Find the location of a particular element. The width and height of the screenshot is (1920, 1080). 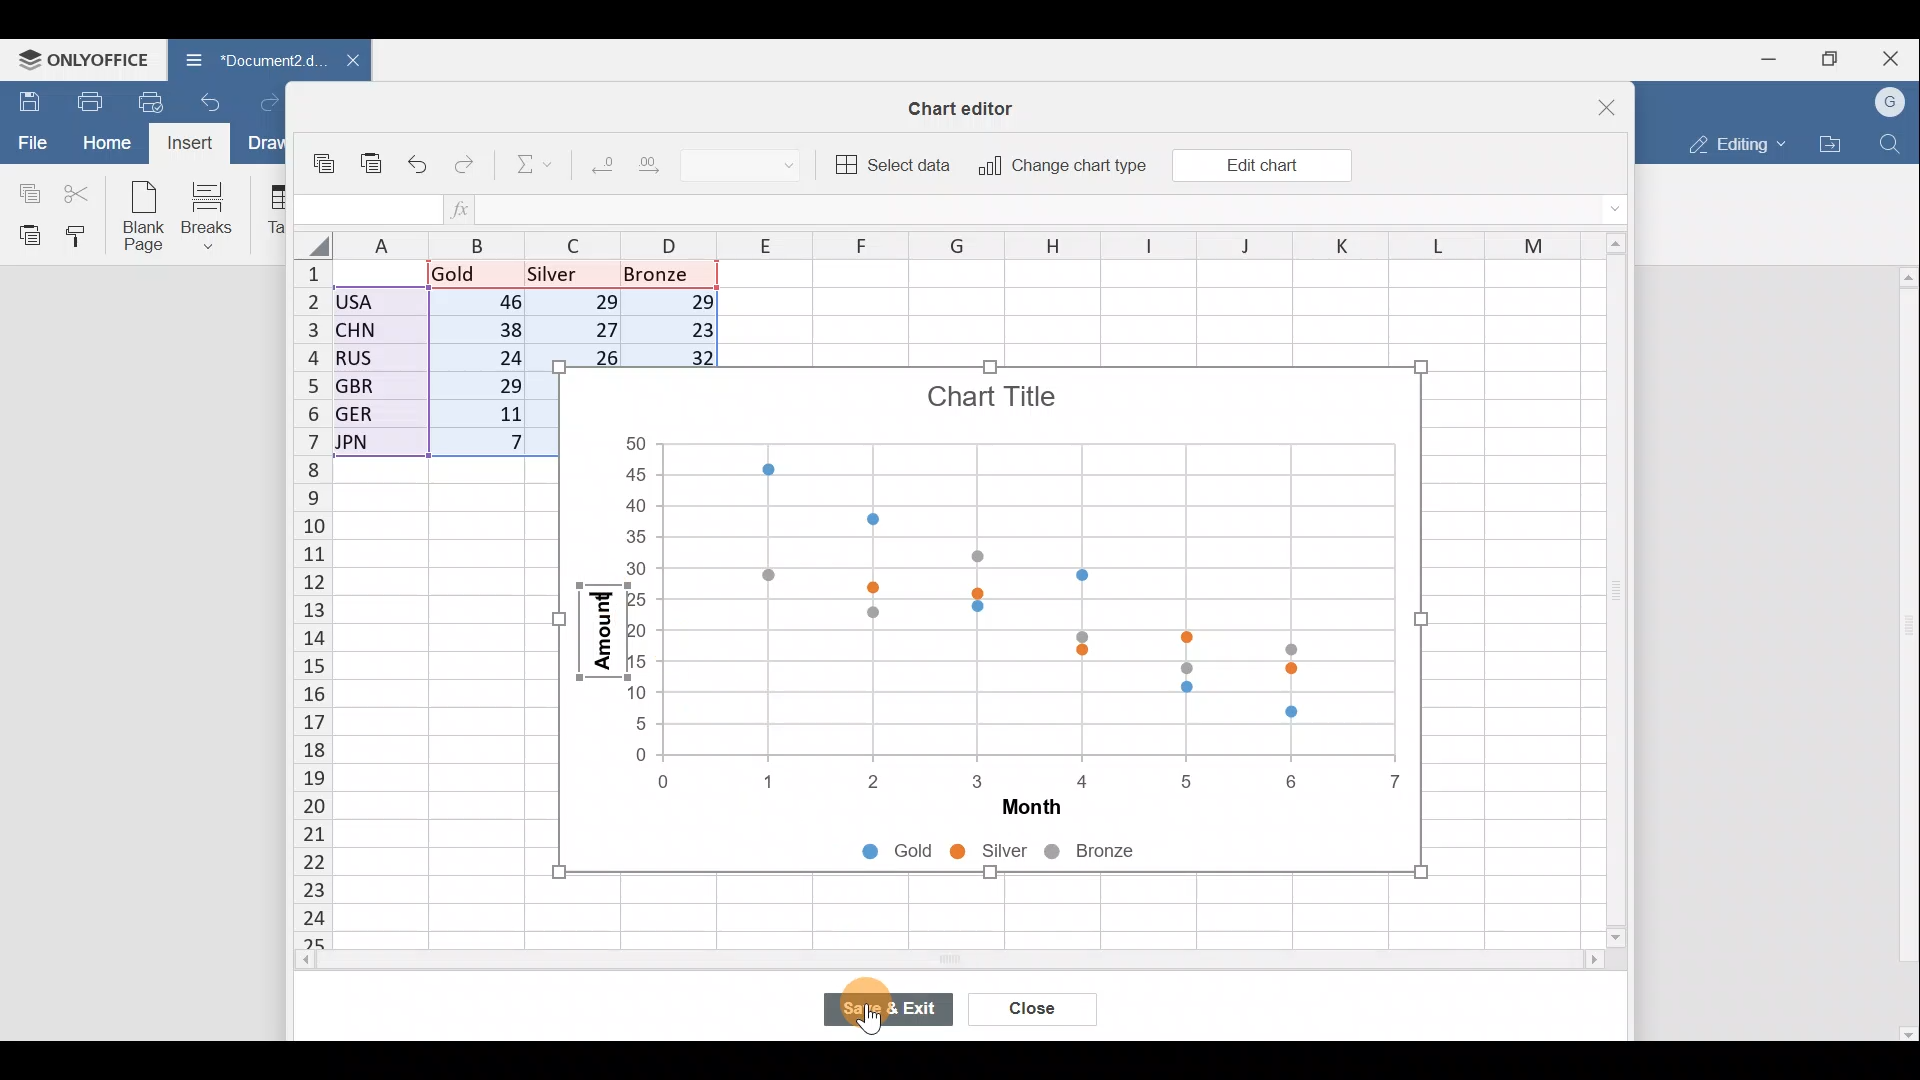

Decrease decimal is located at coordinates (598, 169).